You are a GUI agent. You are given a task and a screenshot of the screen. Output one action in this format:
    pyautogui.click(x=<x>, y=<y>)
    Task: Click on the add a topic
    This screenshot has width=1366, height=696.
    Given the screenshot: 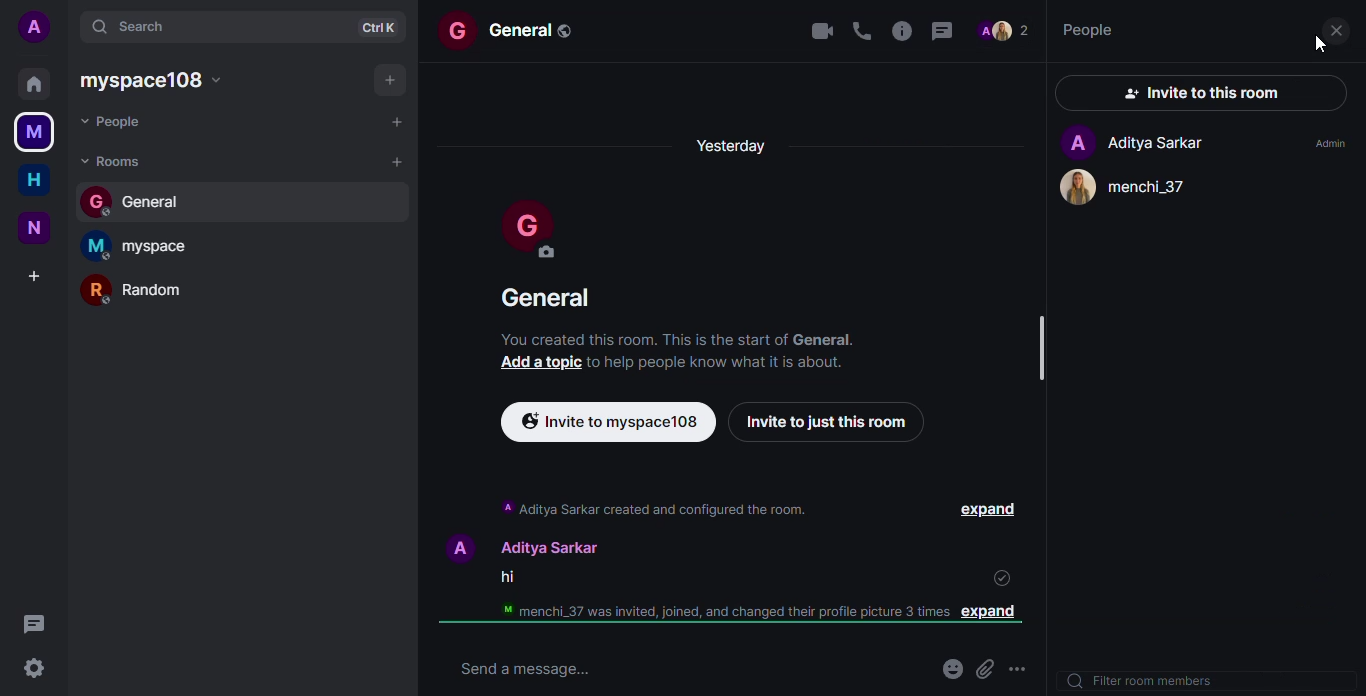 What is the action you would take?
    pyautogui.click(x=532, y=364)
    